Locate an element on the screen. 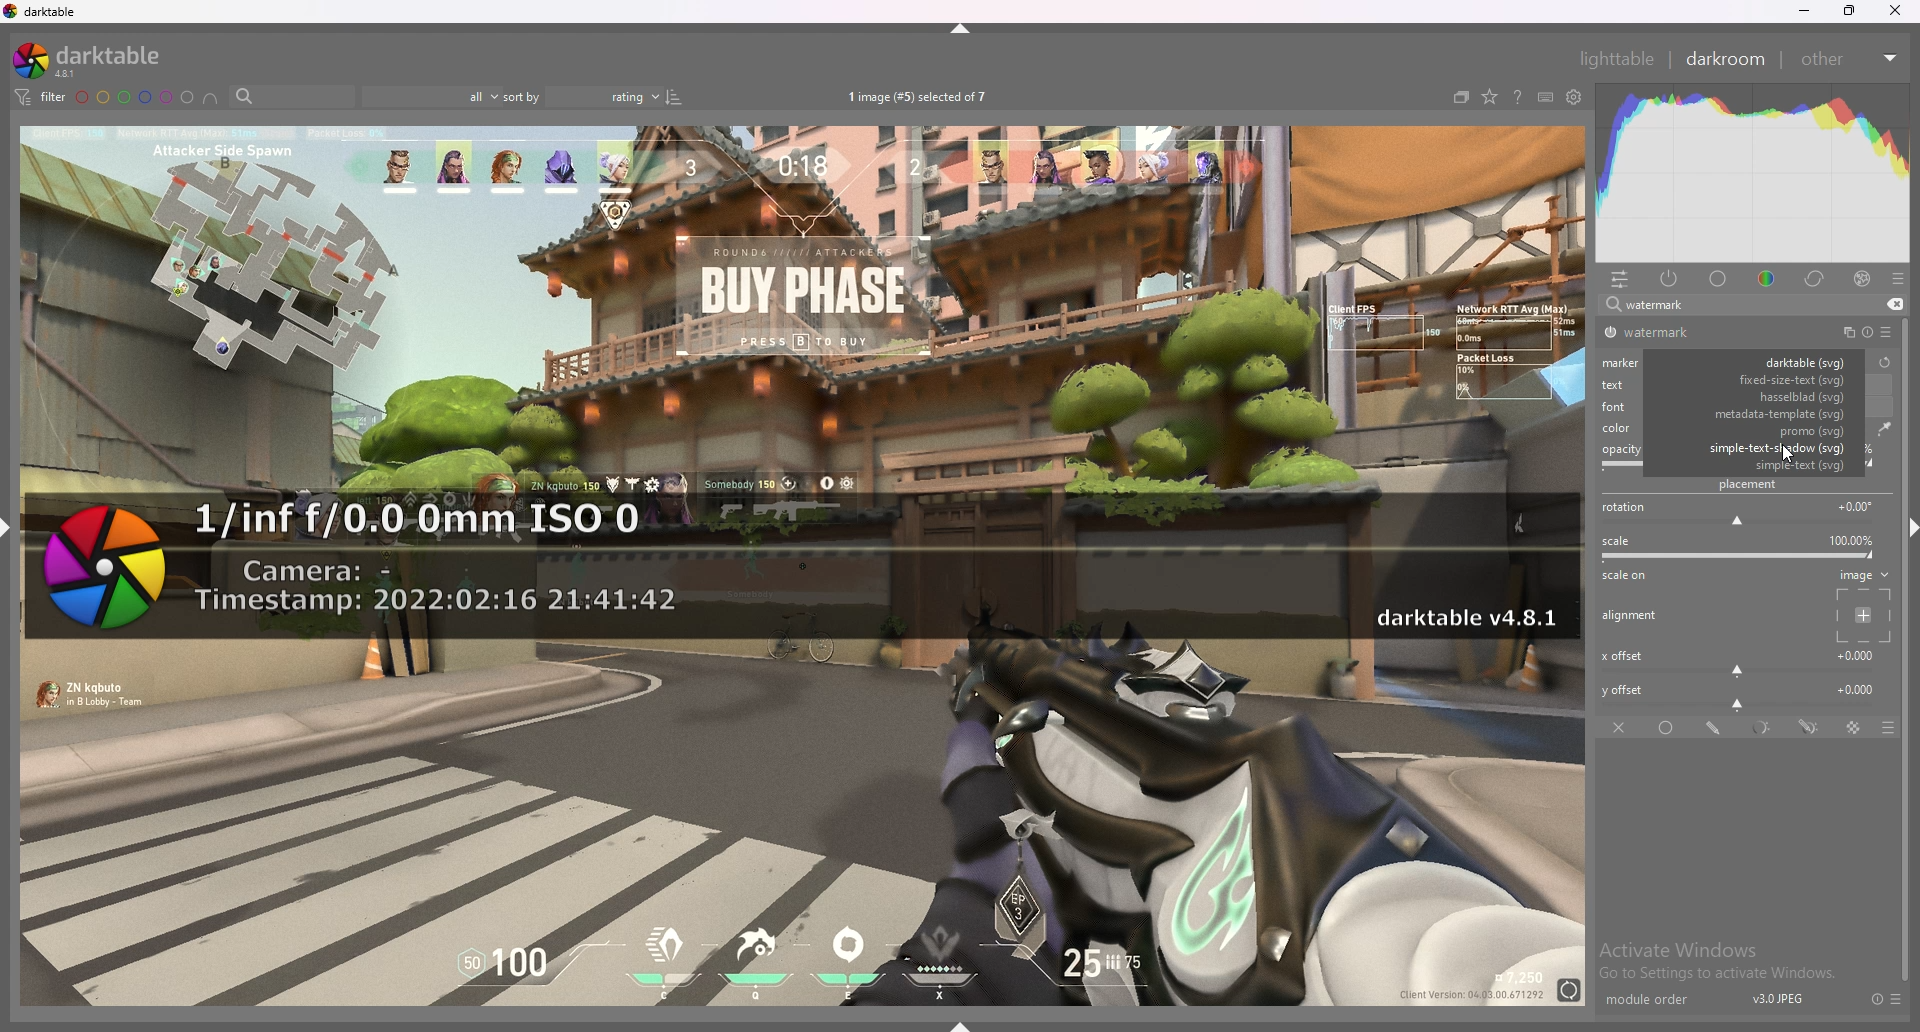  heat graph is located at coordinates (1753, 173).